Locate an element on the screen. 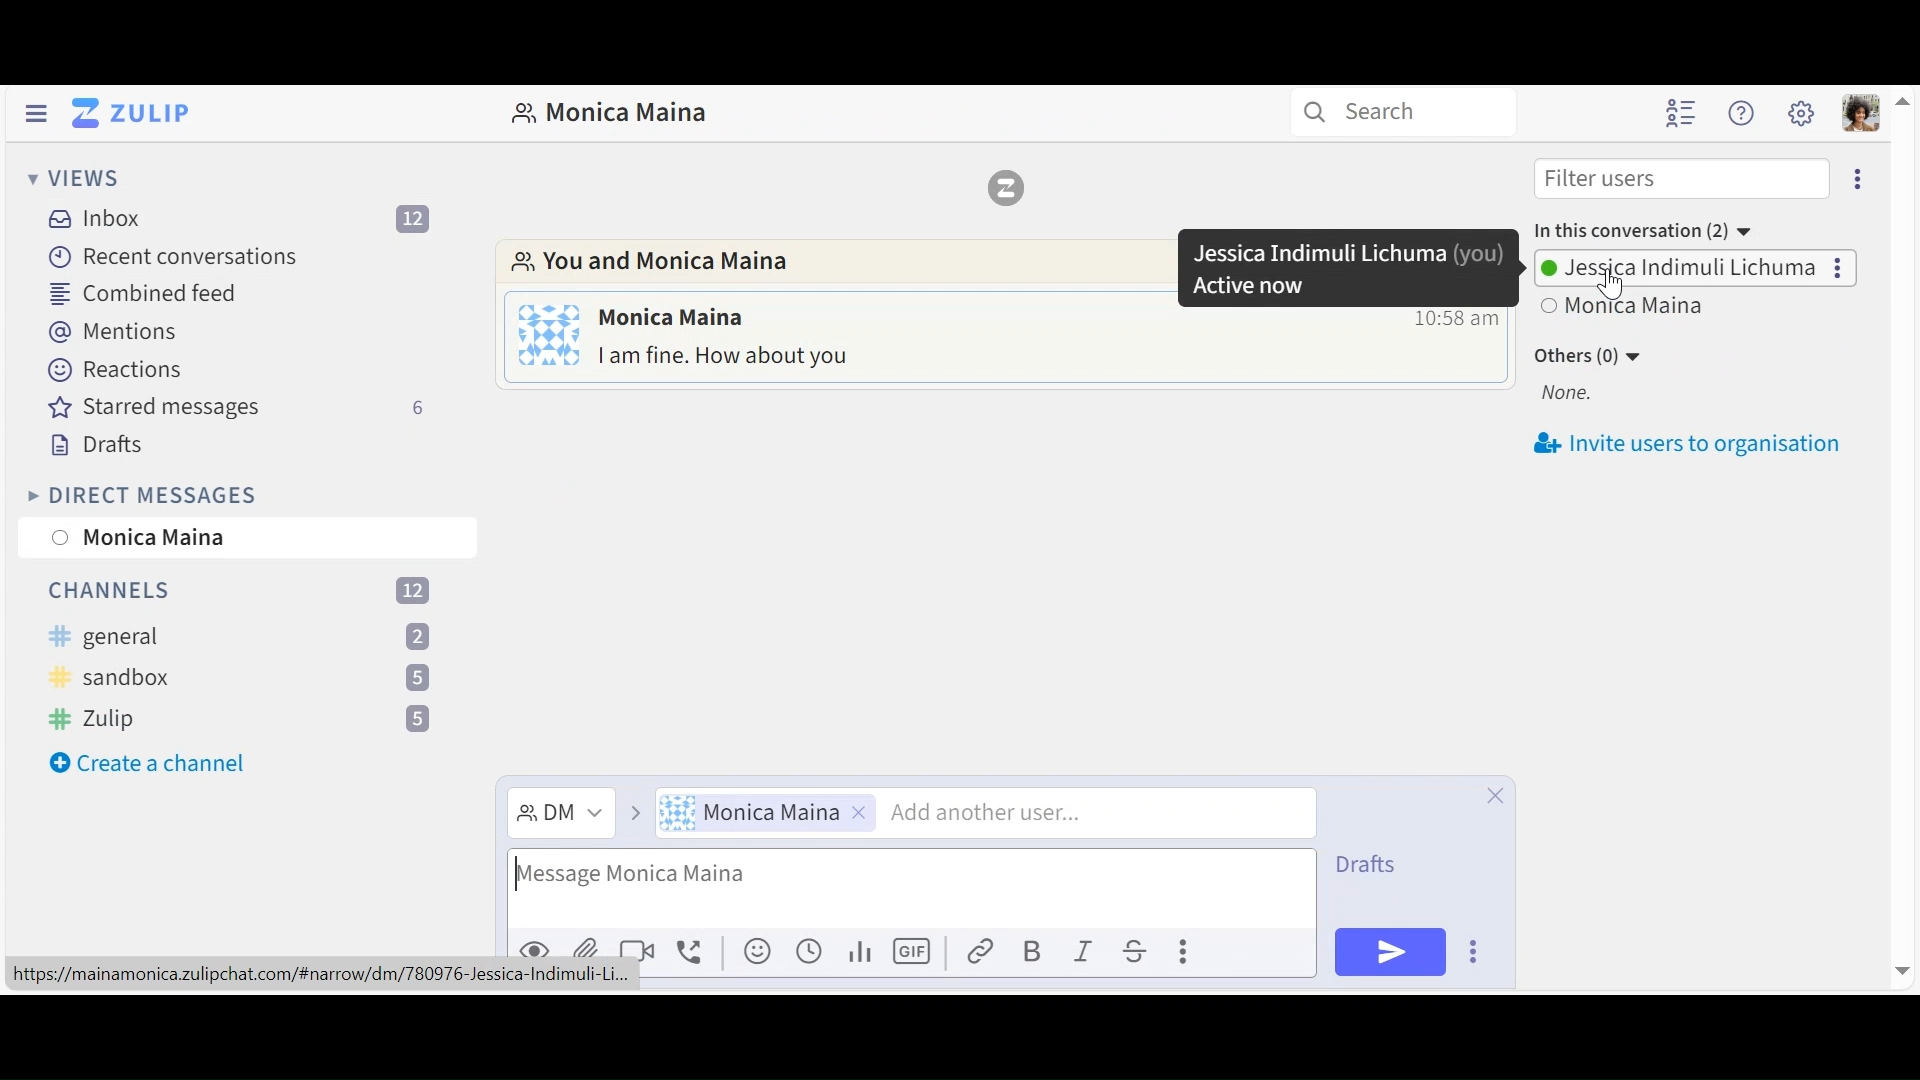  Add emoji is located at coordinates (760, 952).